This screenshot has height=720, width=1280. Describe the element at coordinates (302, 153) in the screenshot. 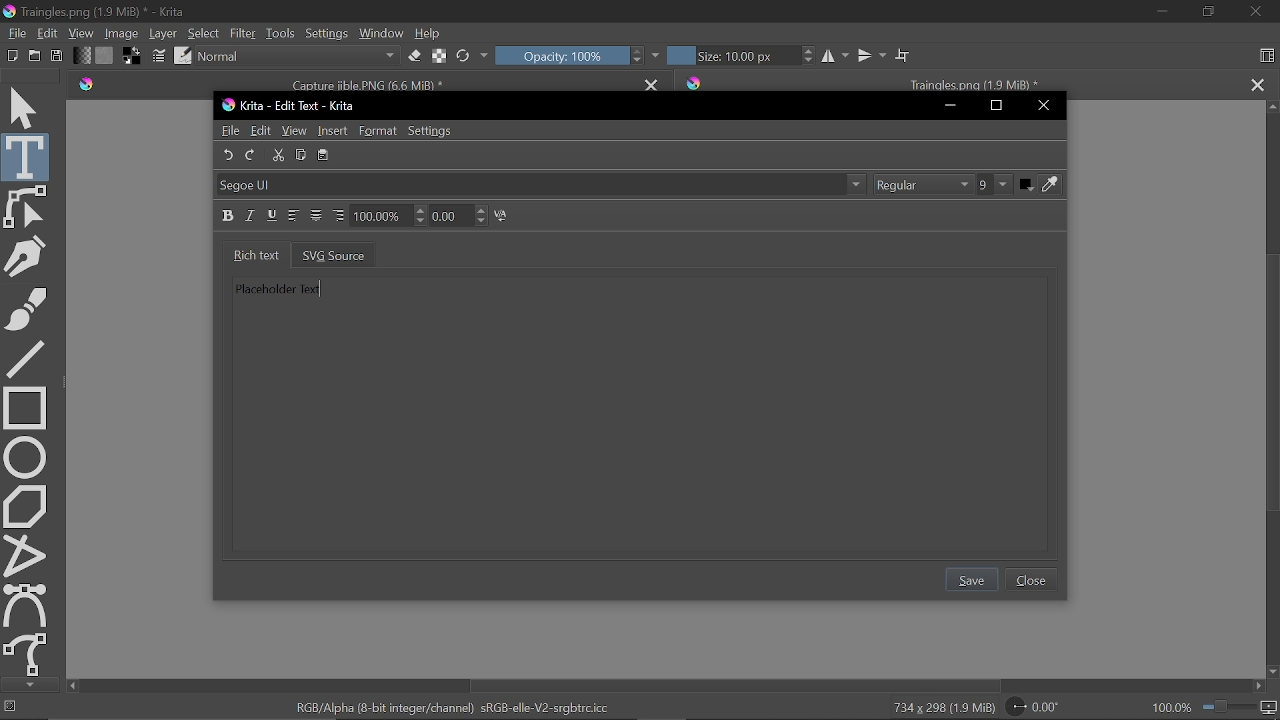

I see `Copy` at that location.